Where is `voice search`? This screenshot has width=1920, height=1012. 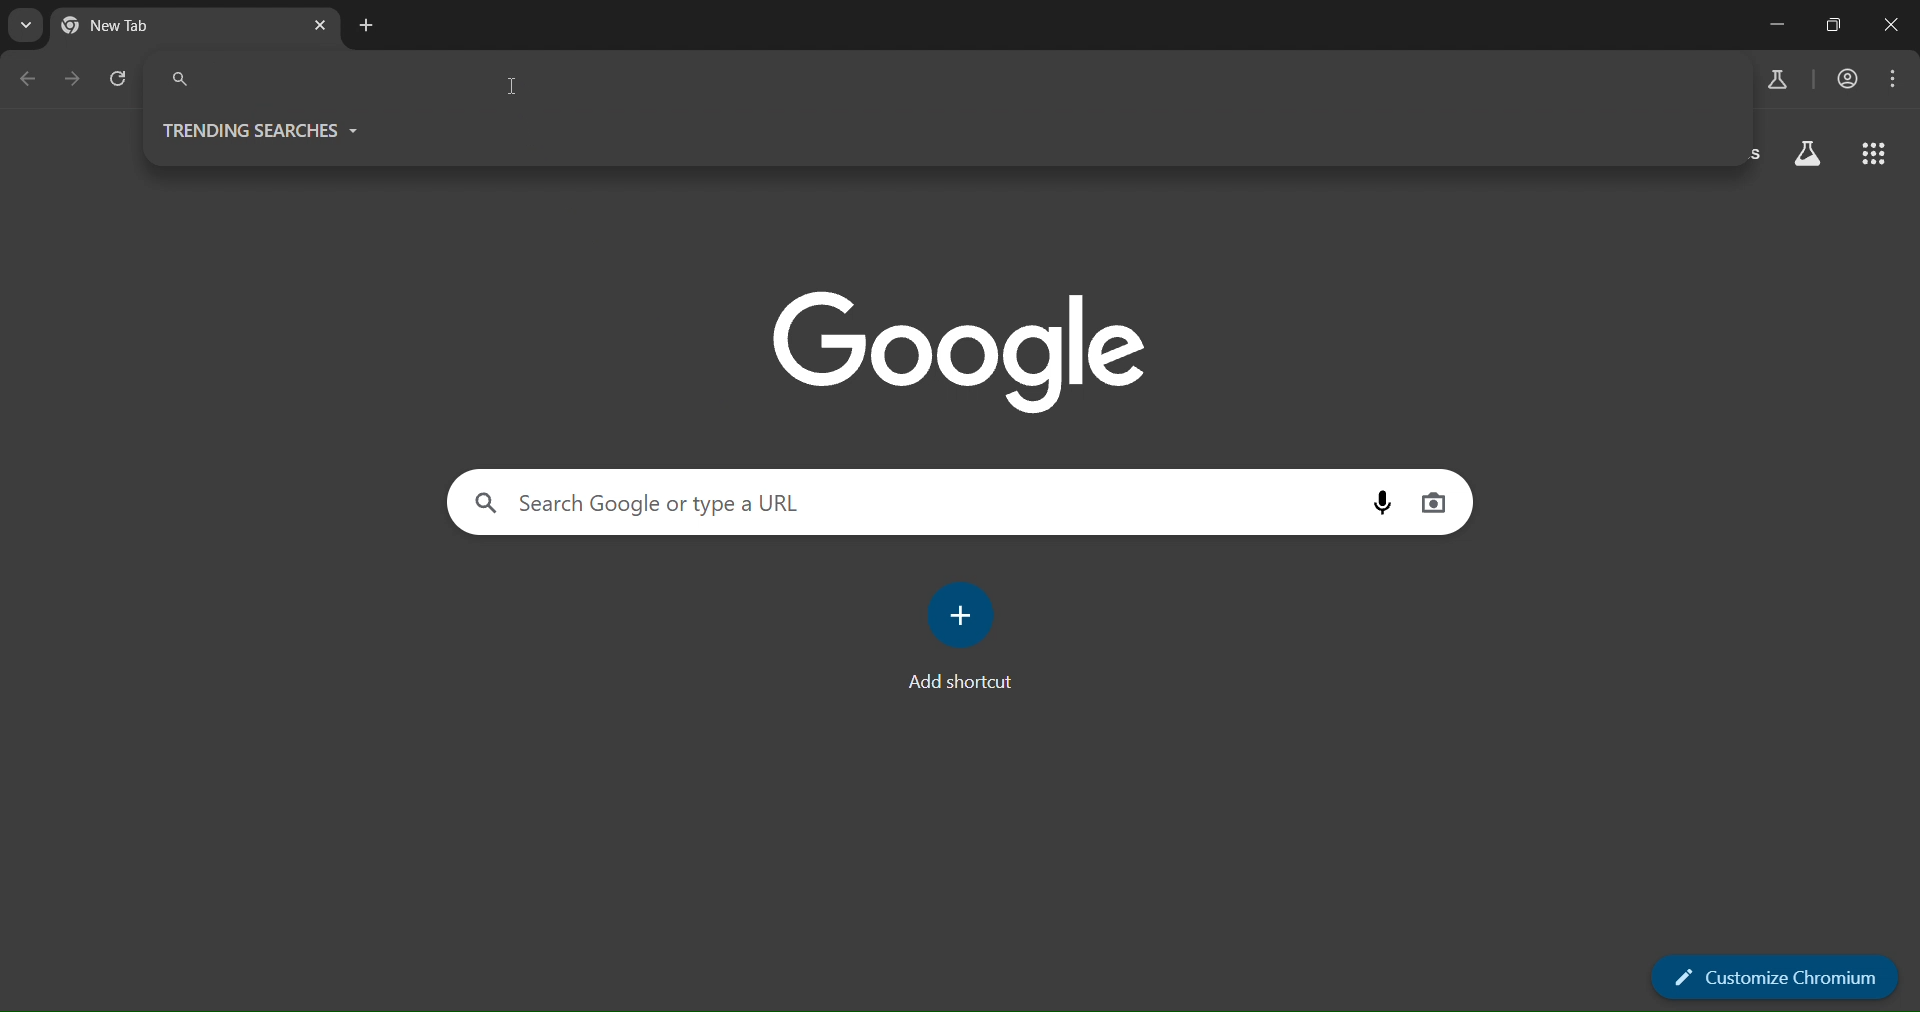
voice search is located at coordinates (1379, 502).